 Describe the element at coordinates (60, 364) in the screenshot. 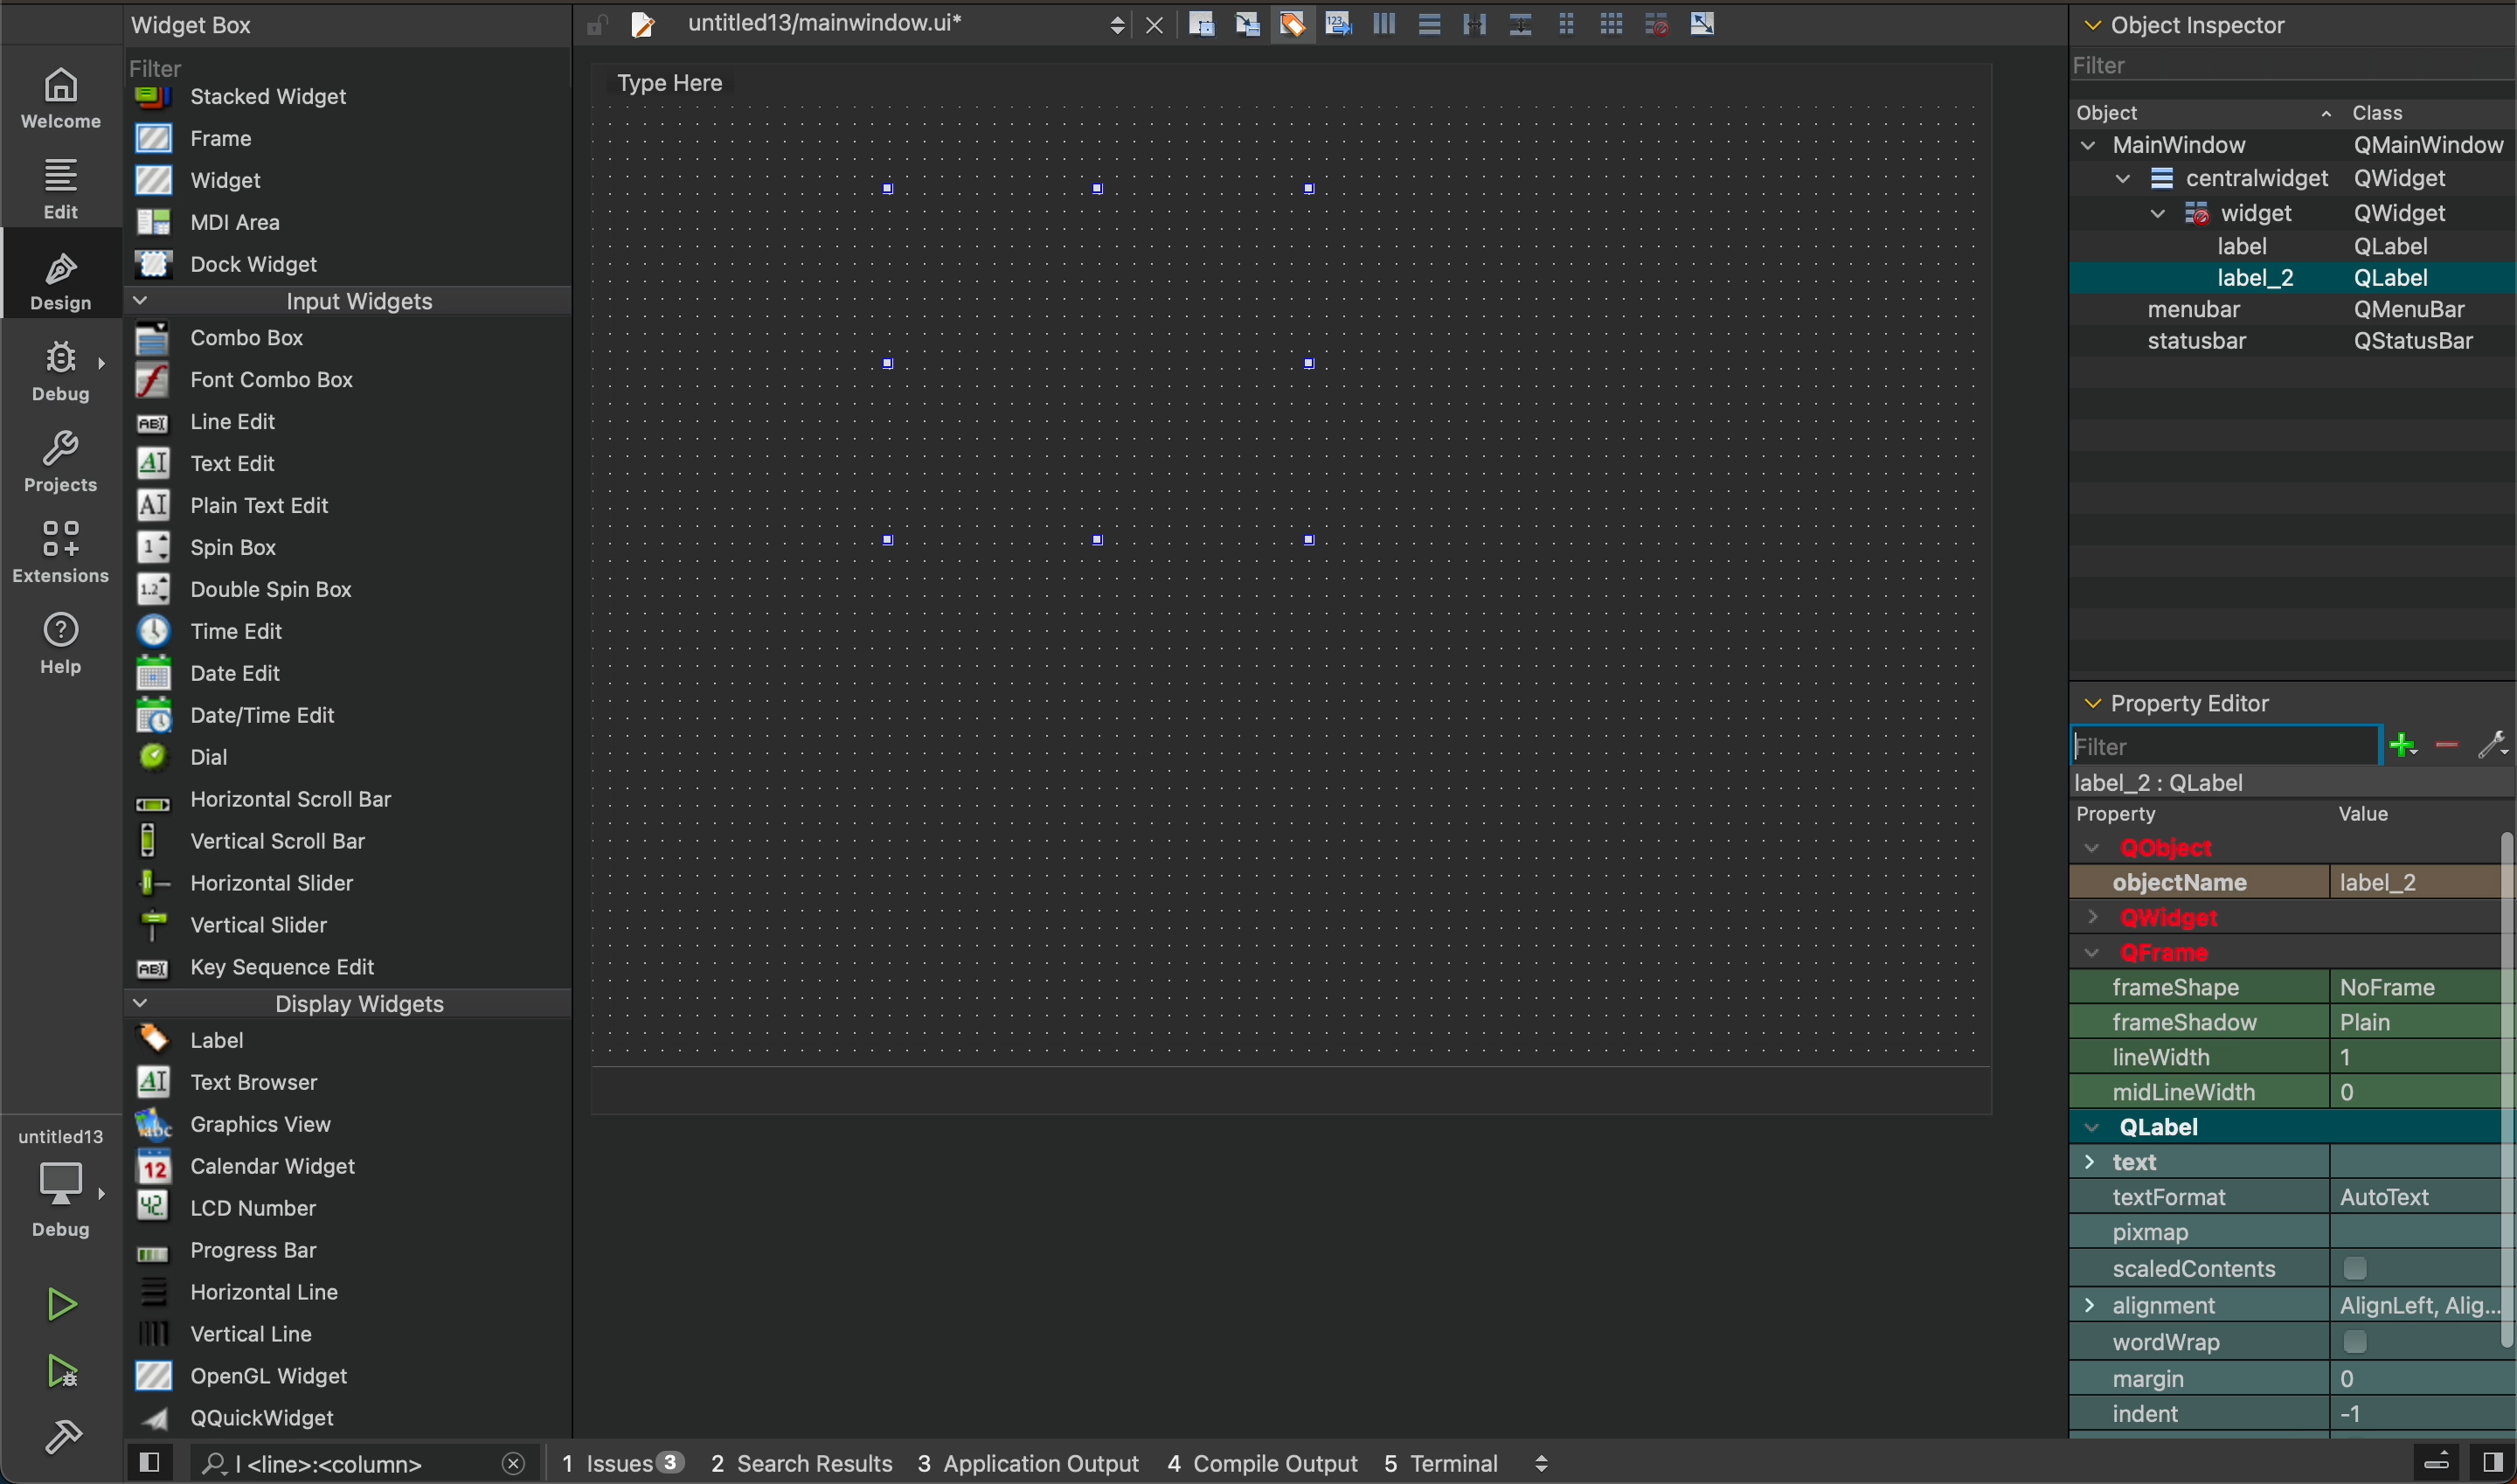

I see `debug` at that location.